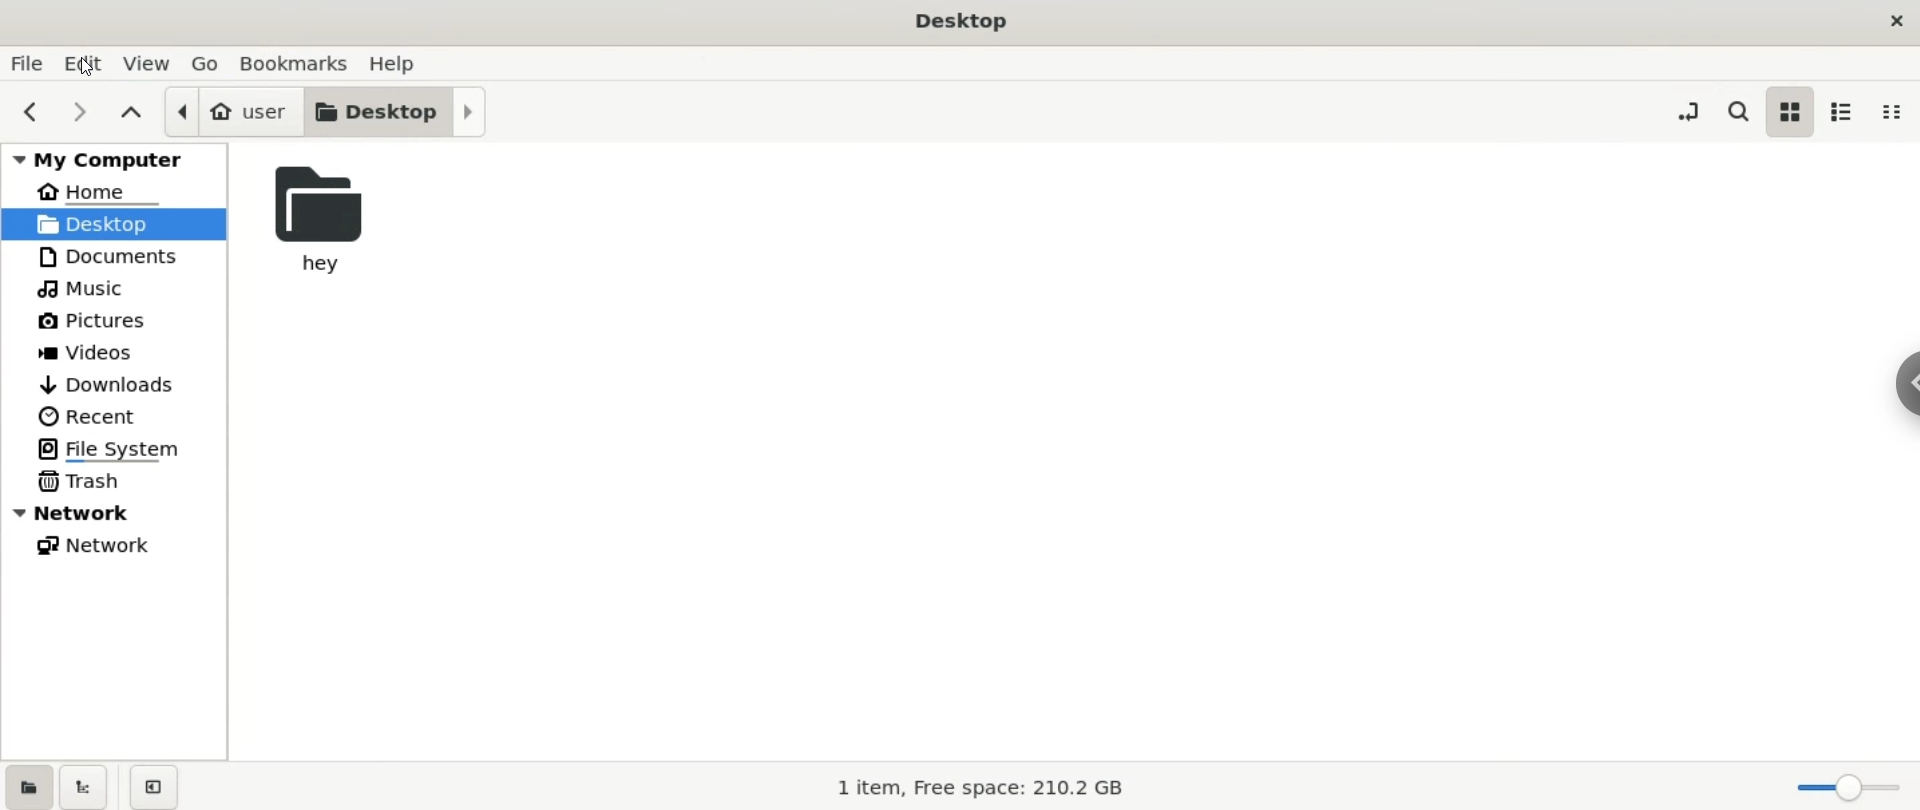  What do you see at coordinates (225, 112) in the screenshot?
I see `user` at bounding box center [225, 112].